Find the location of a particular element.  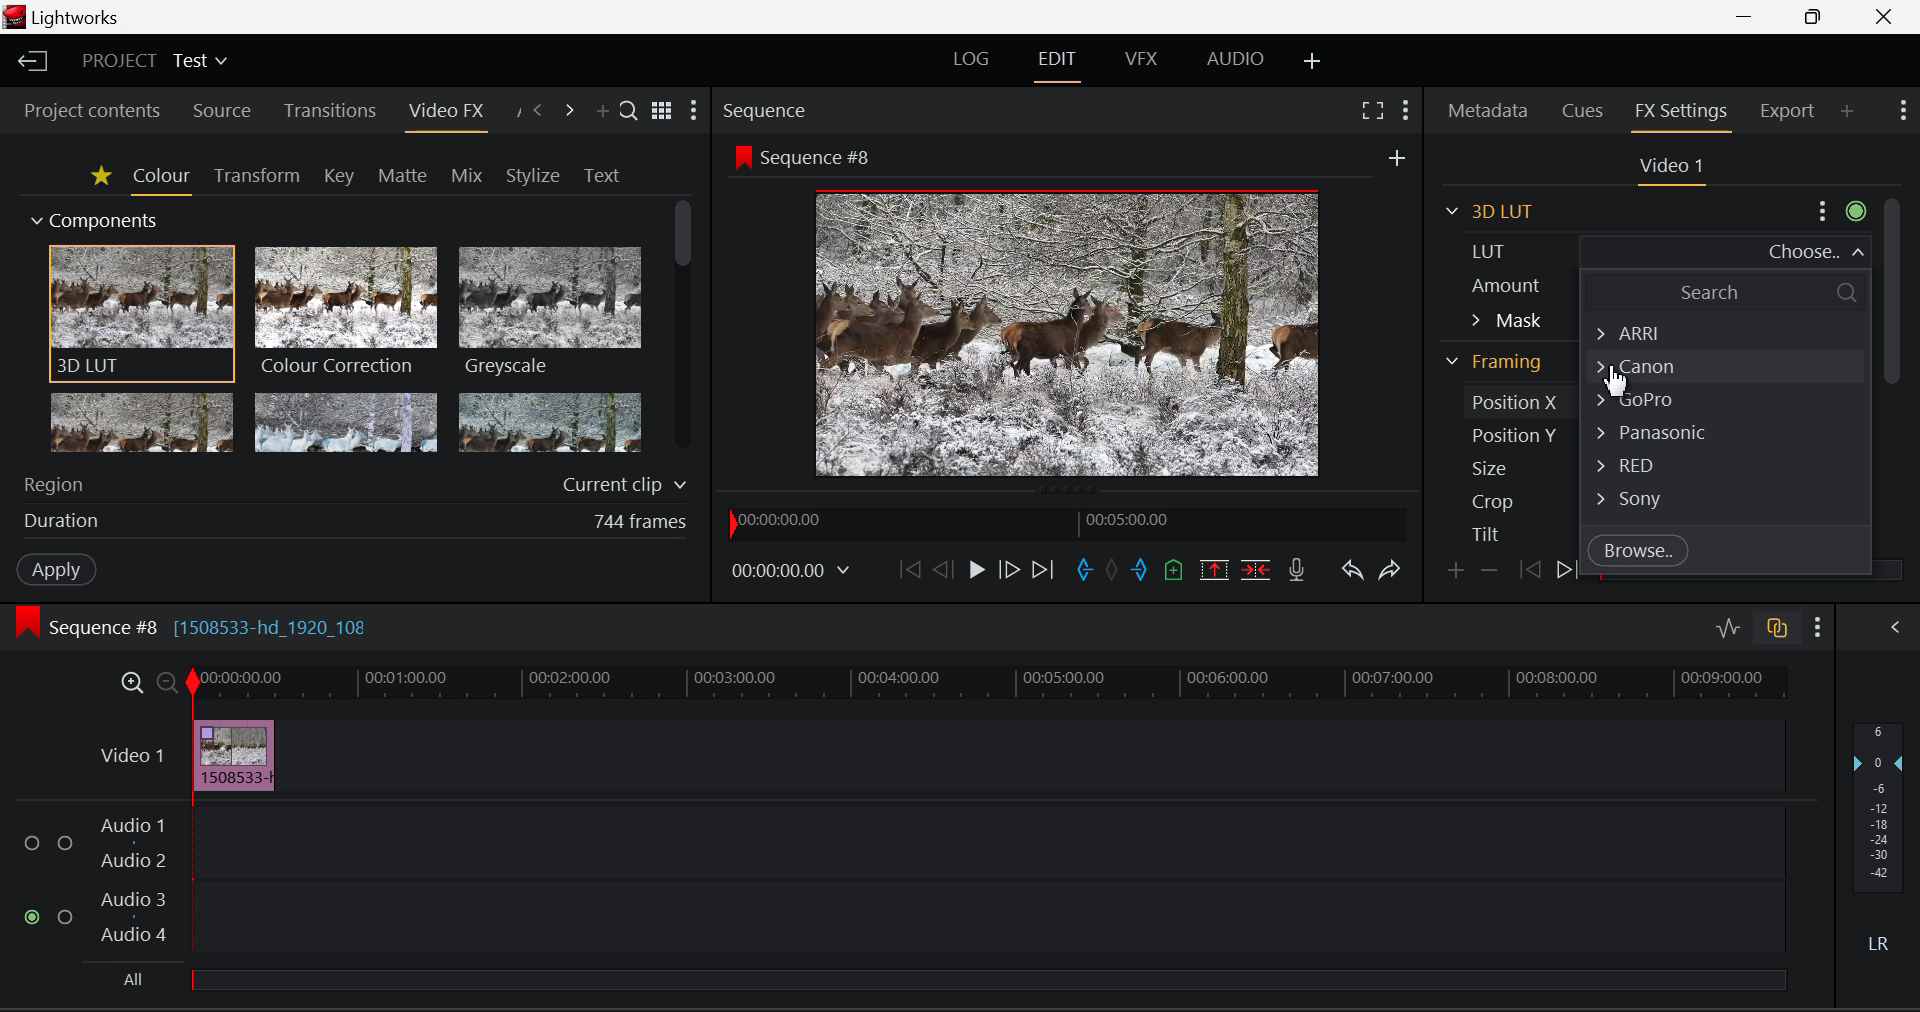

Mark Cue is located at coordinates (1172, 569).